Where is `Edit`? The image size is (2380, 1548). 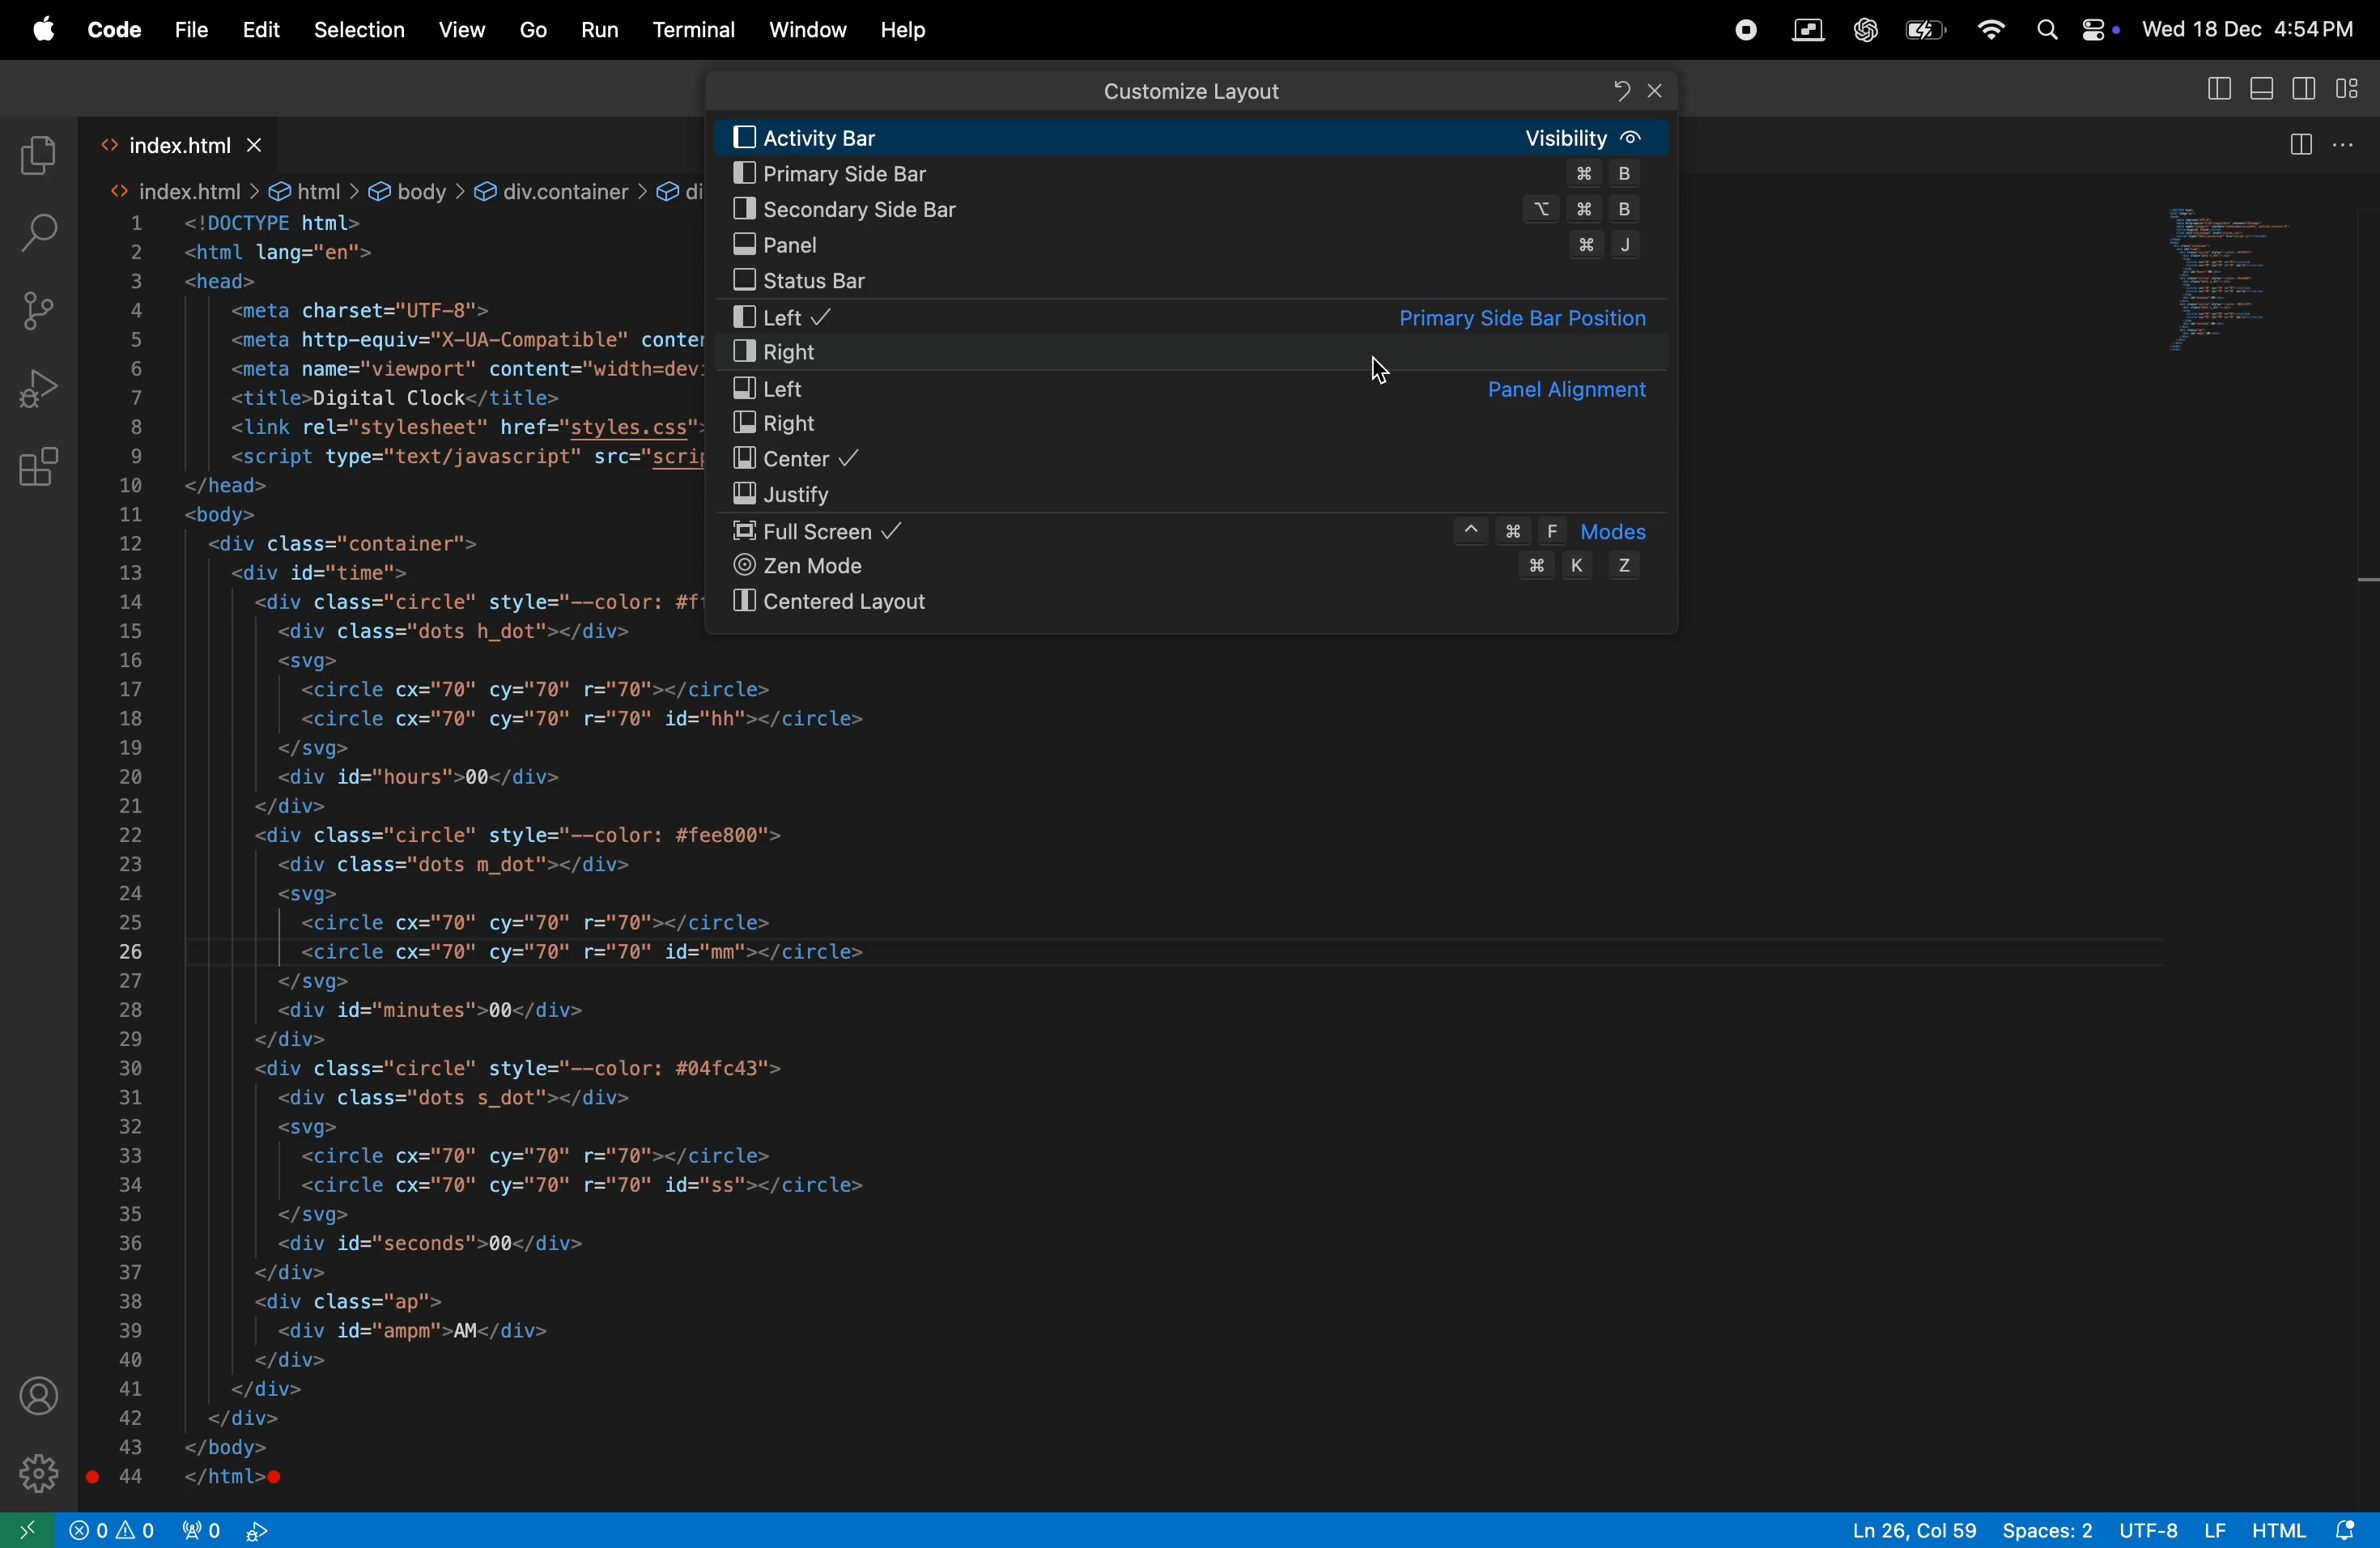
Edit is located at coordinates (261, 32).